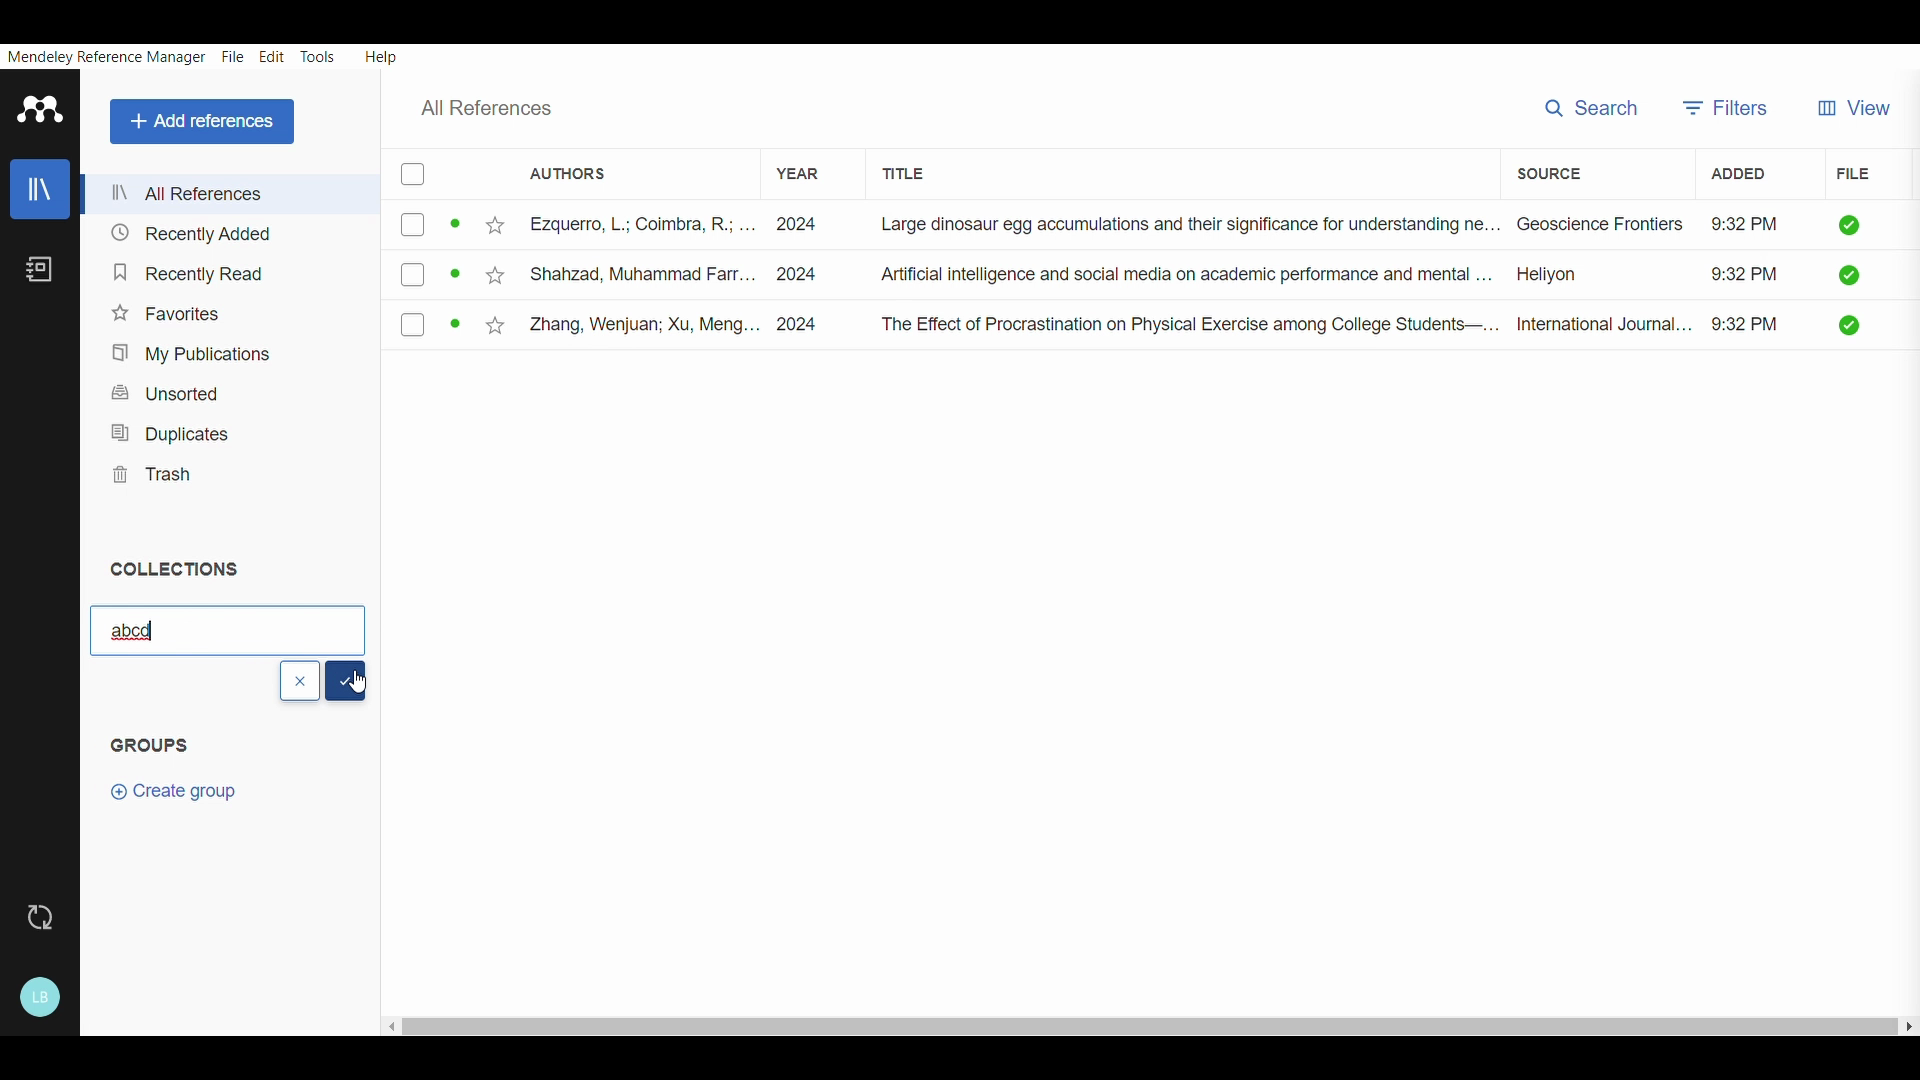 The width and height of the screenshot is (1920, 1080). What do you see at coordinates (187, 233) in the screenshot?
I see `Recently Added` at bounding box center [187, 233].